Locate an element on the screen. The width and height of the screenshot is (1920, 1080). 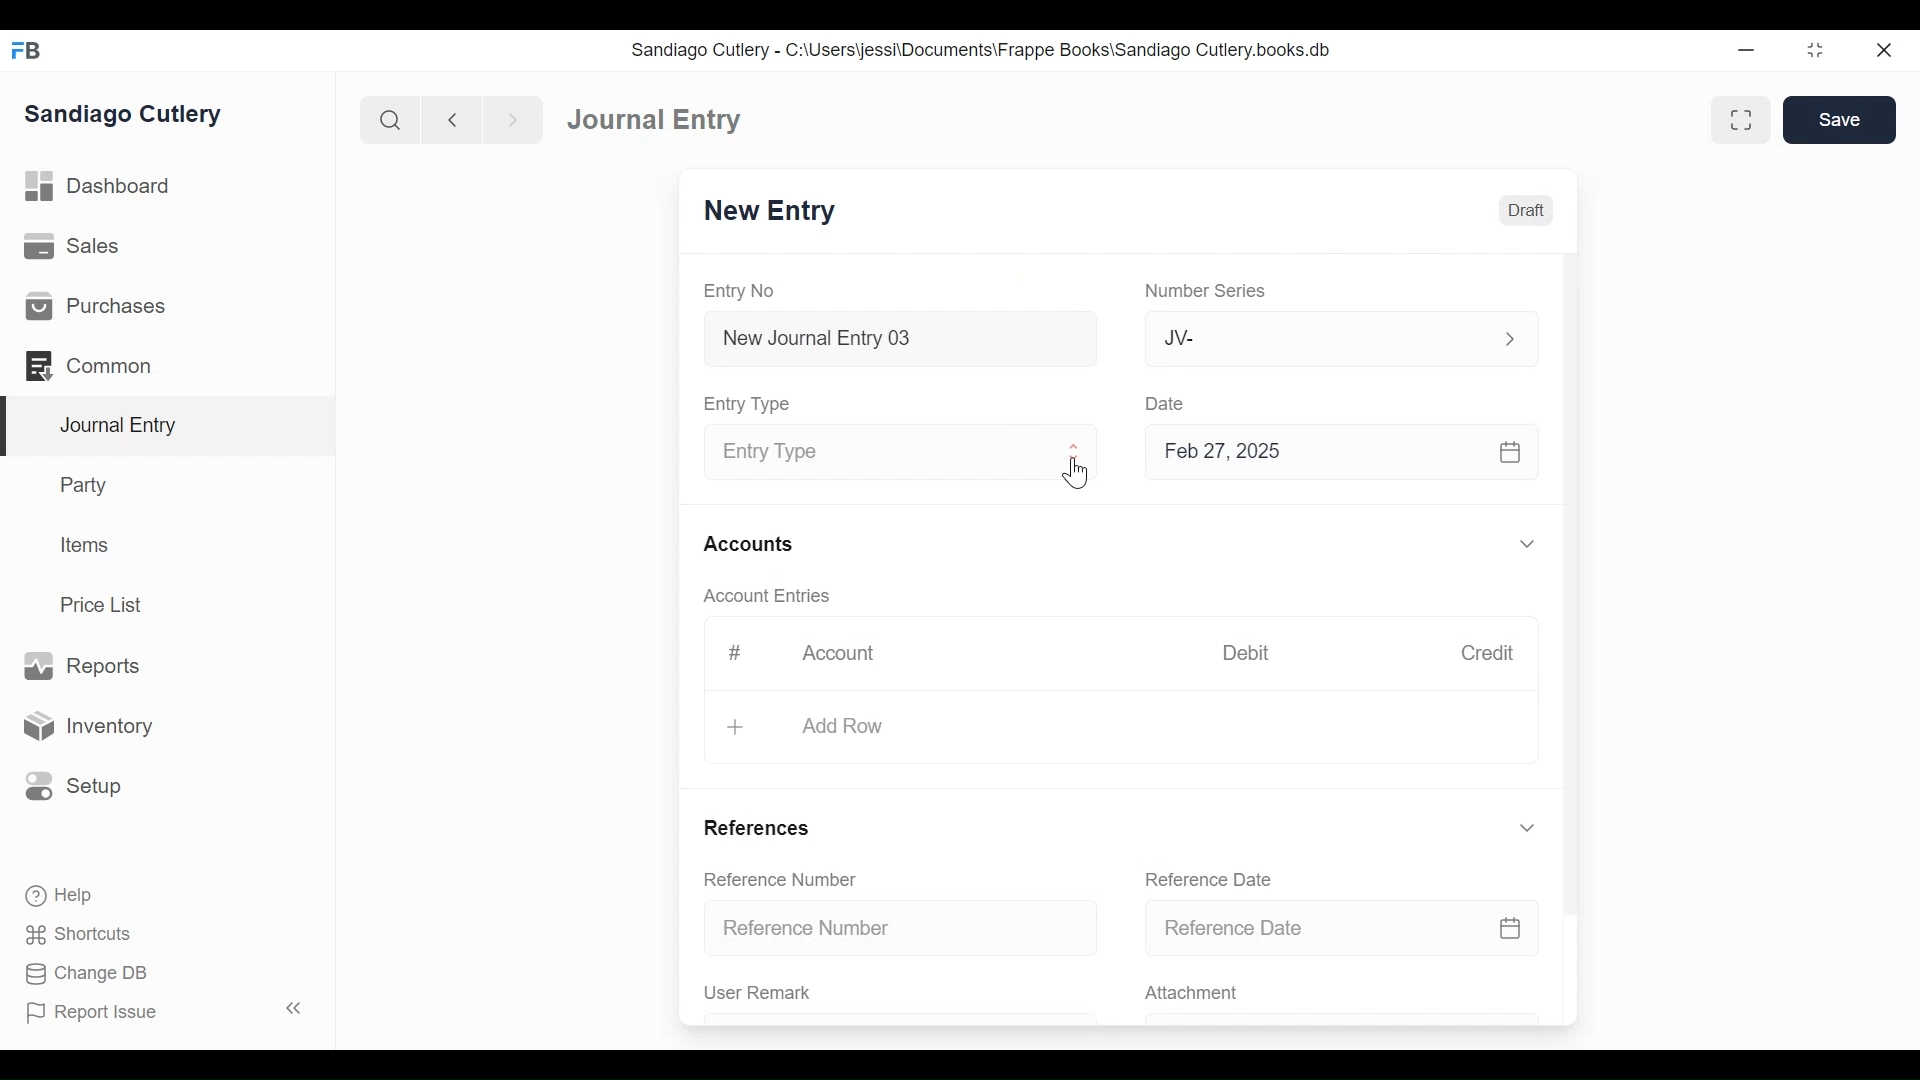
Change DB is located at coordinates (85, 974).